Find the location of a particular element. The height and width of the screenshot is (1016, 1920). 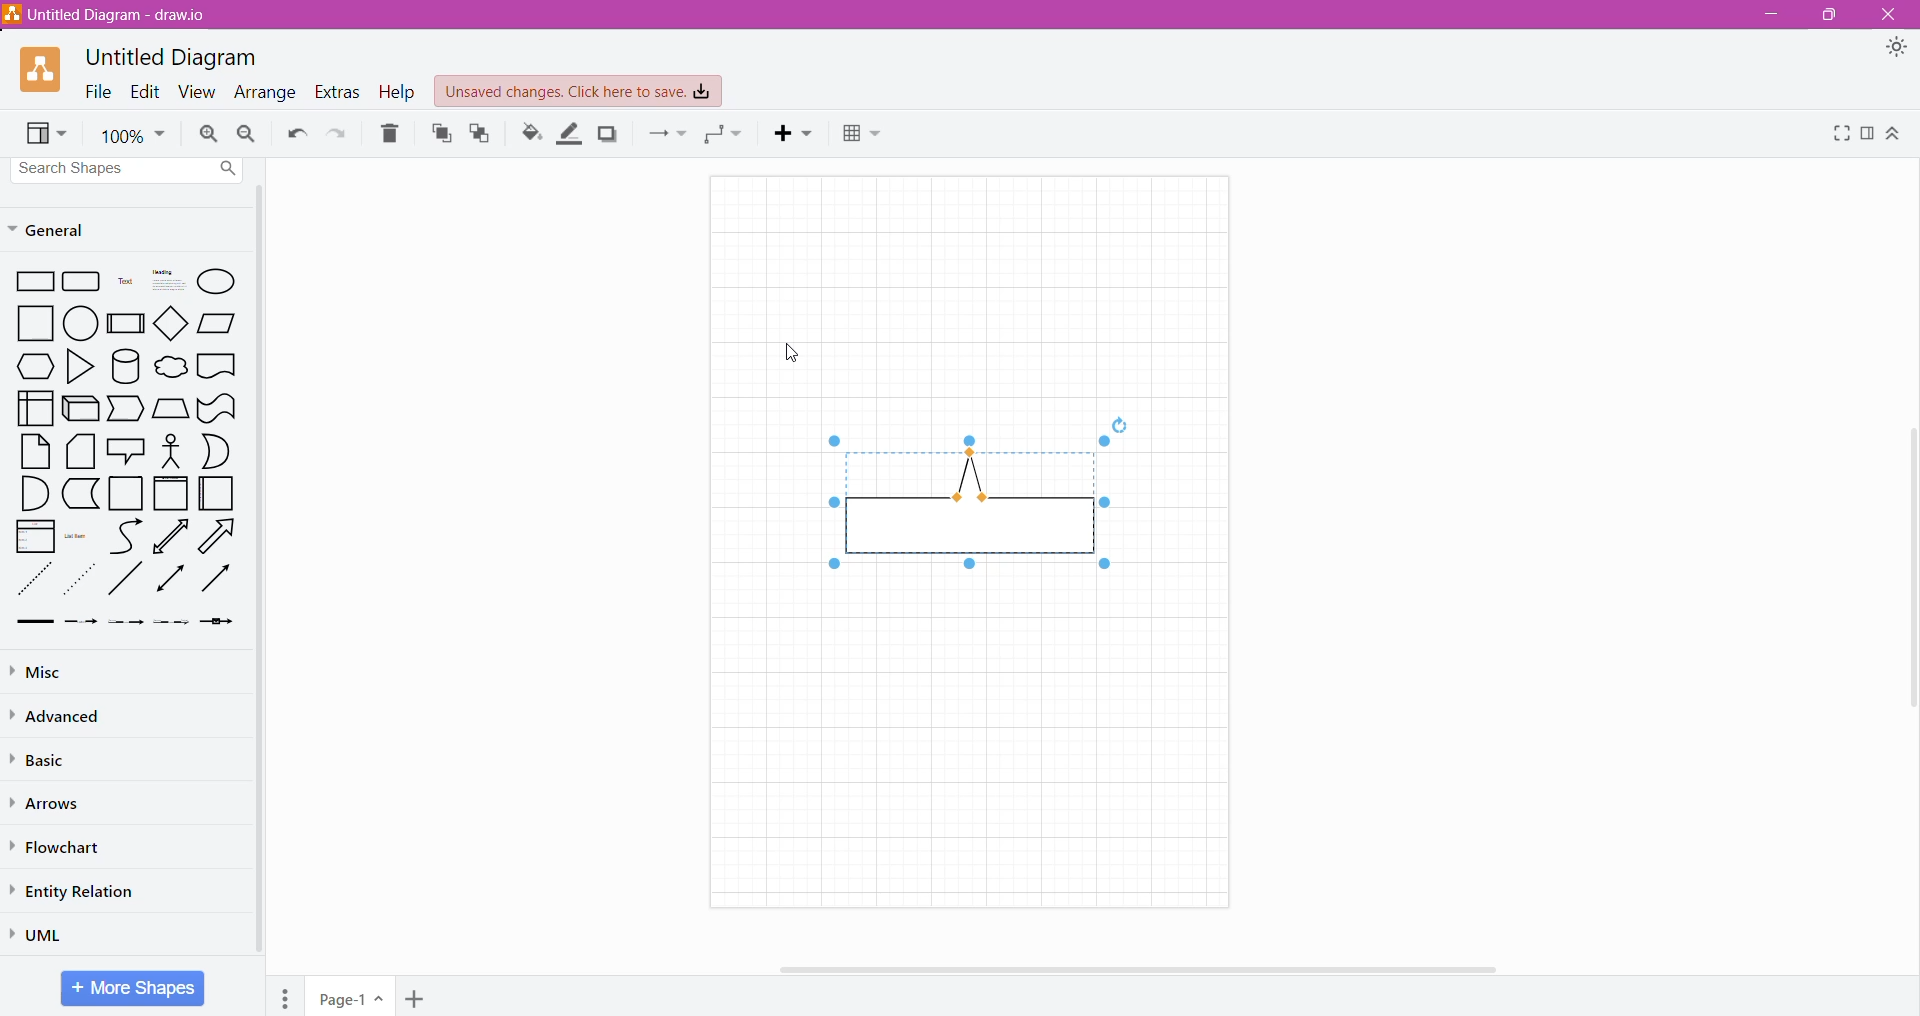

Fullscreen is located at coordinates (1839, 133).